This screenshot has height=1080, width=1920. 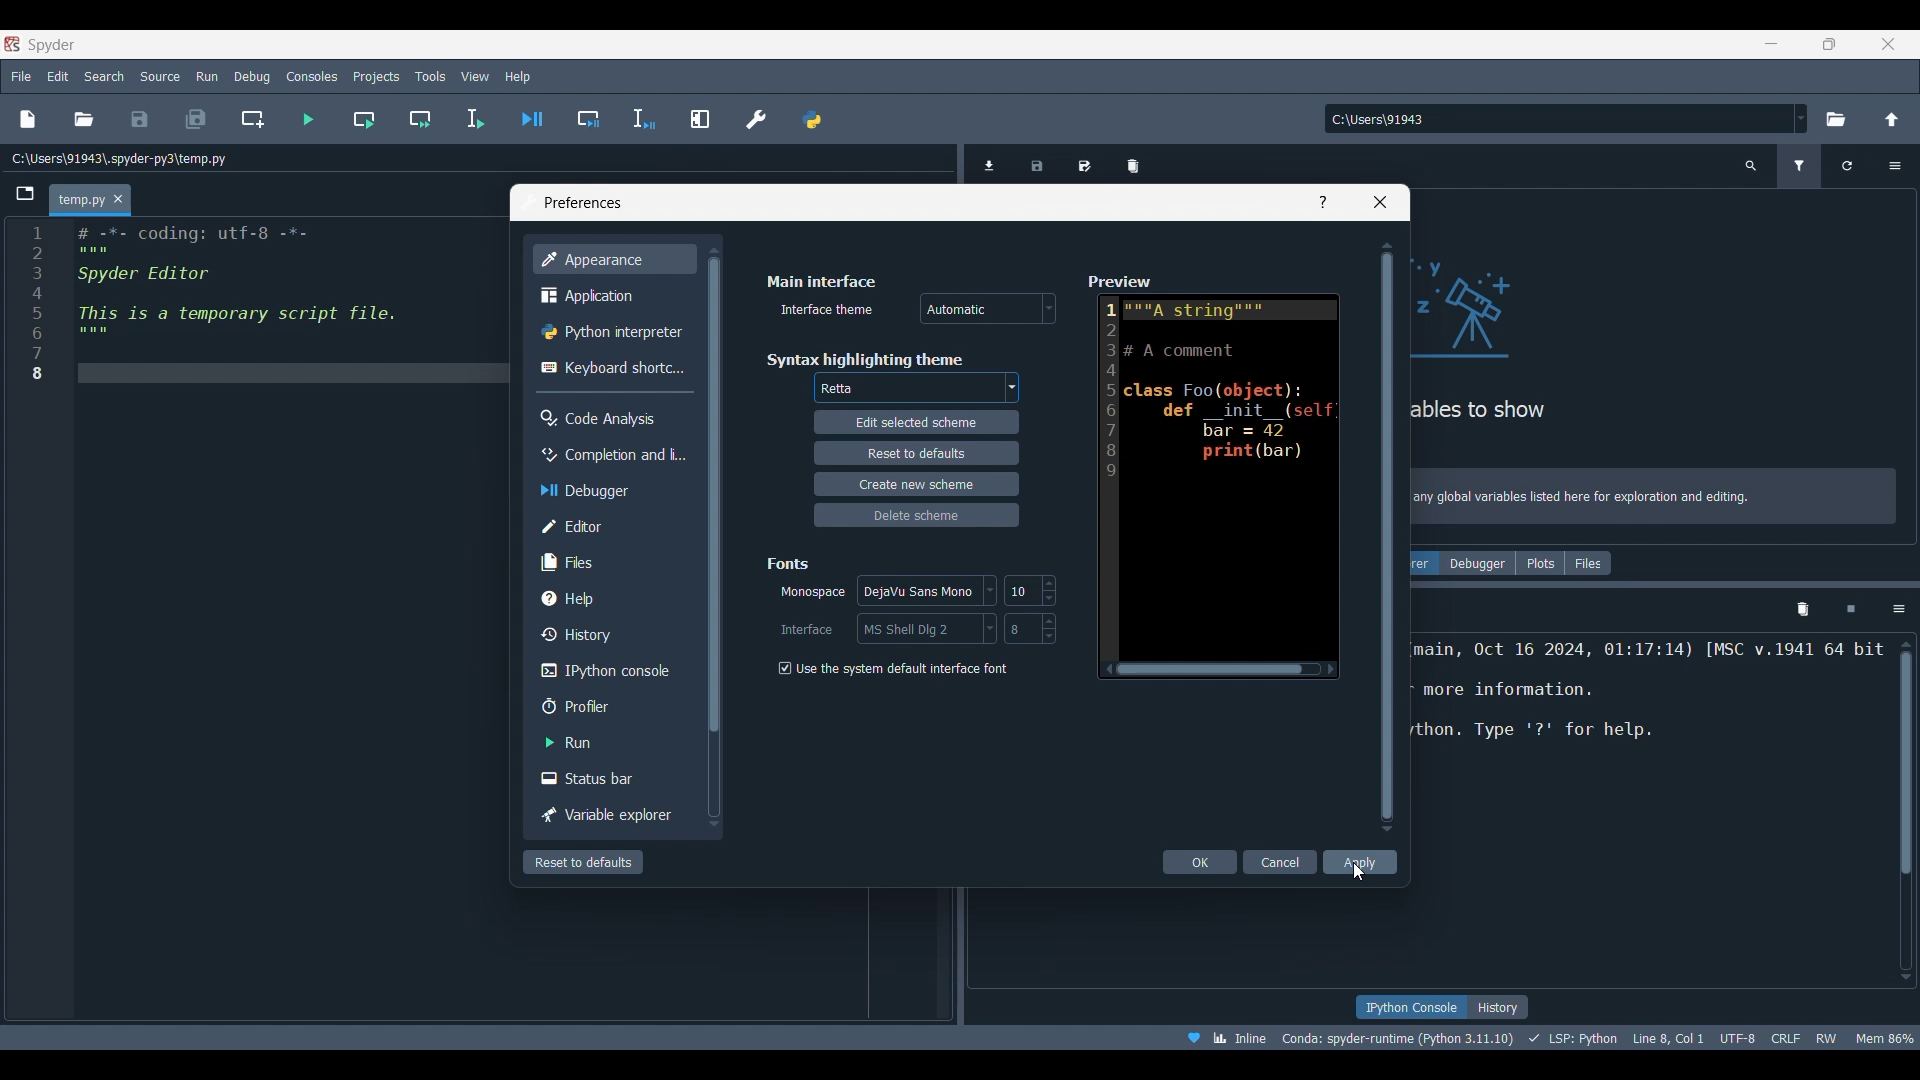 I want to click on Debugger, so click(x=1477, y=563).